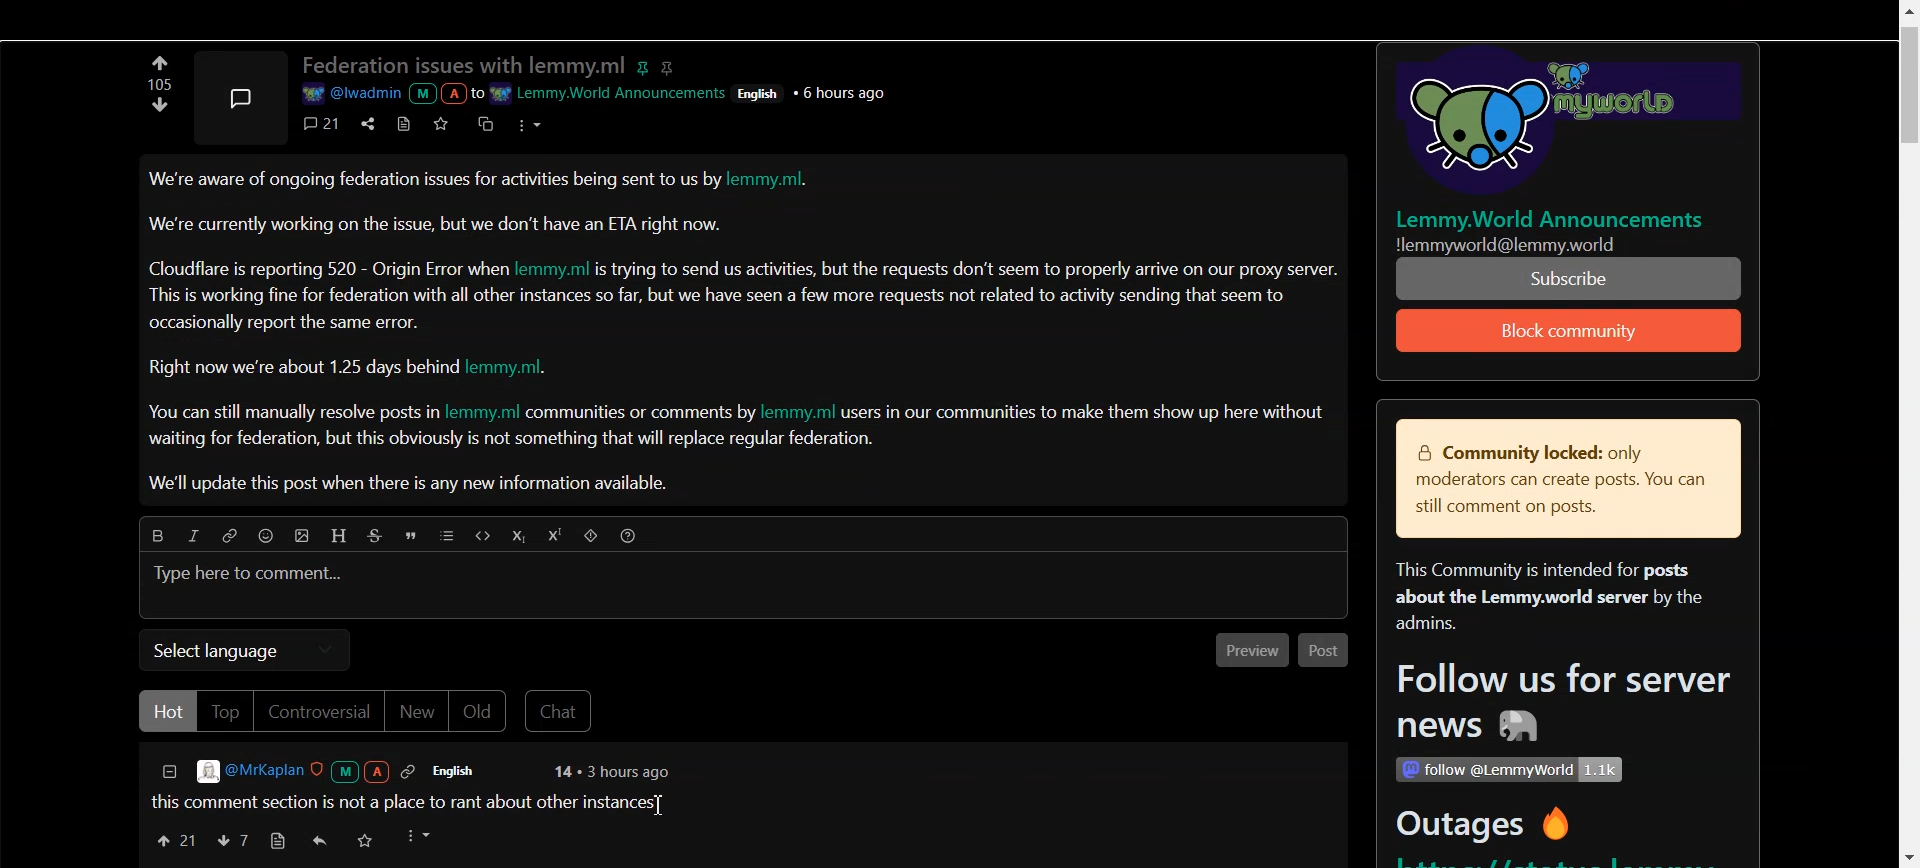 The width and height of the screenshot is (1920, 868). I want to click on Downvote, so click(232, 840).